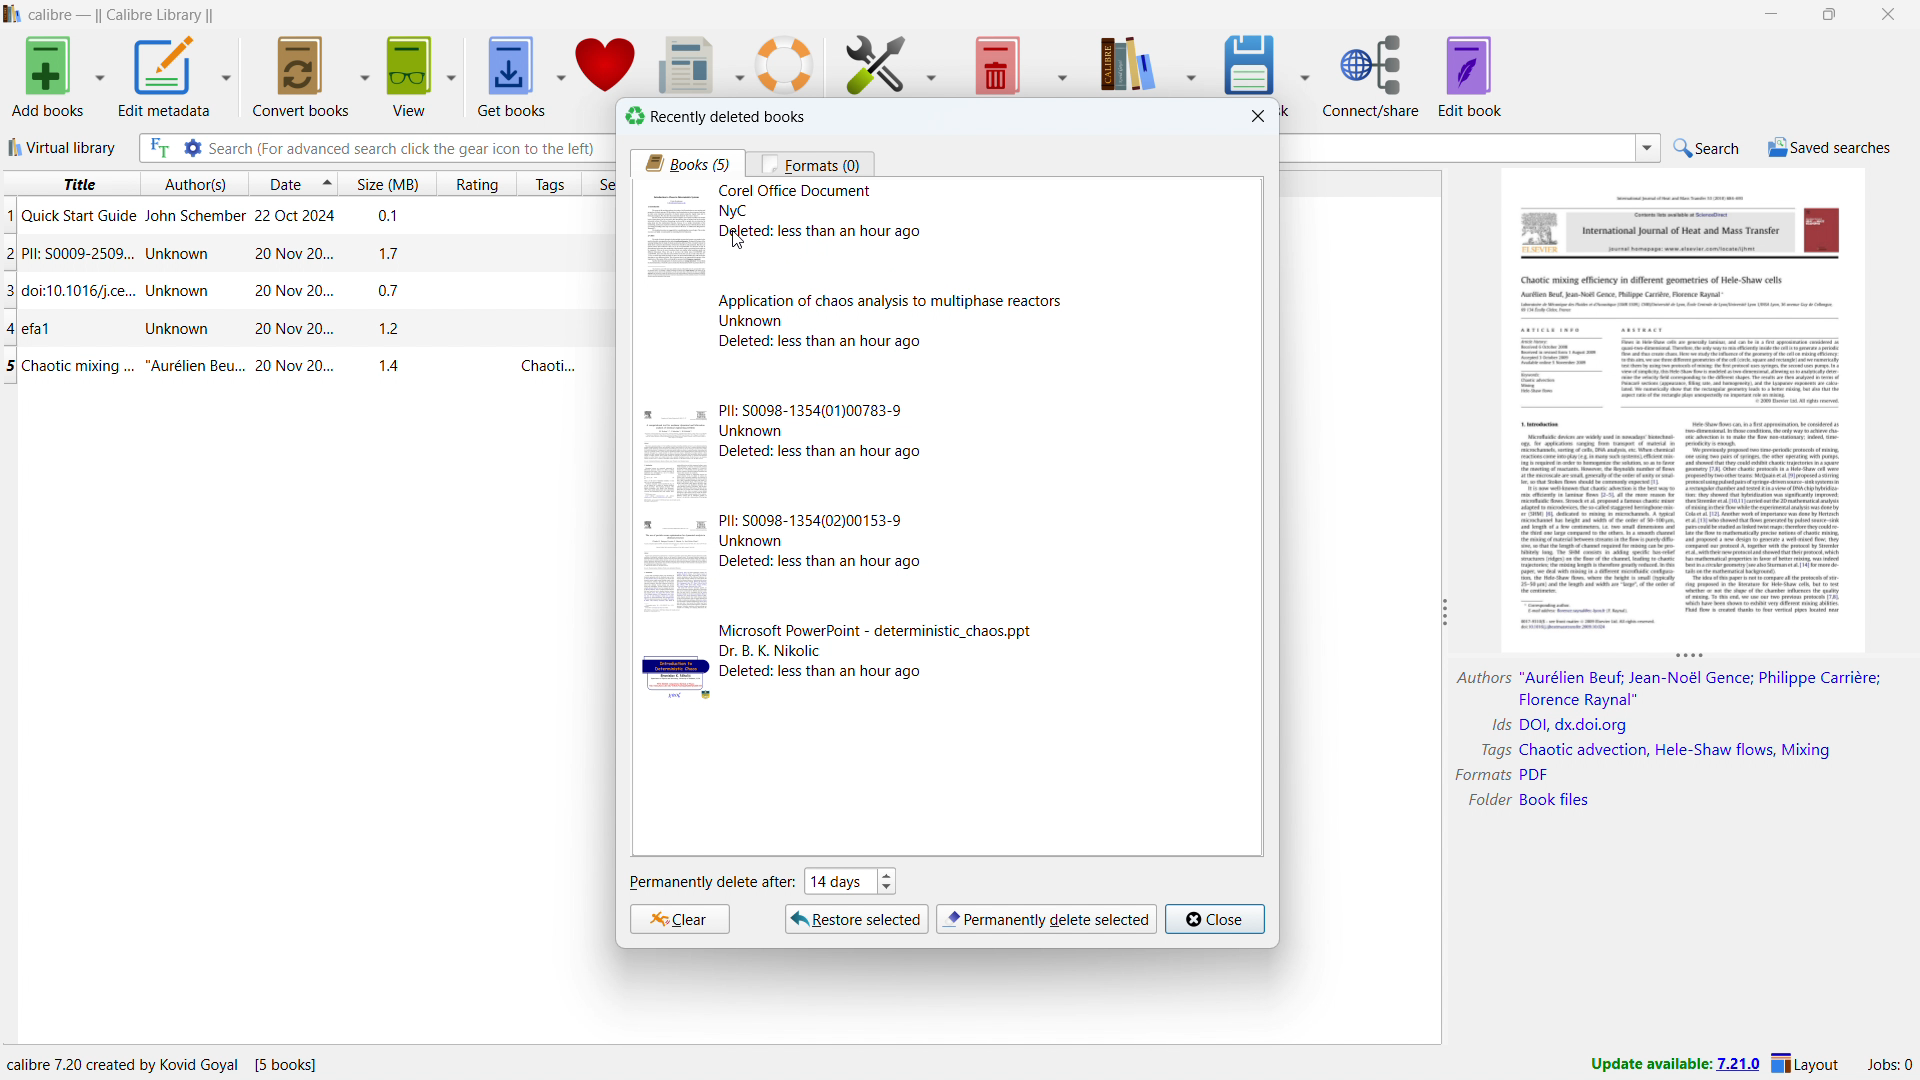  Describe the element at coordinates (684, 62) in the screenshot. I see `fetch news` at that location.